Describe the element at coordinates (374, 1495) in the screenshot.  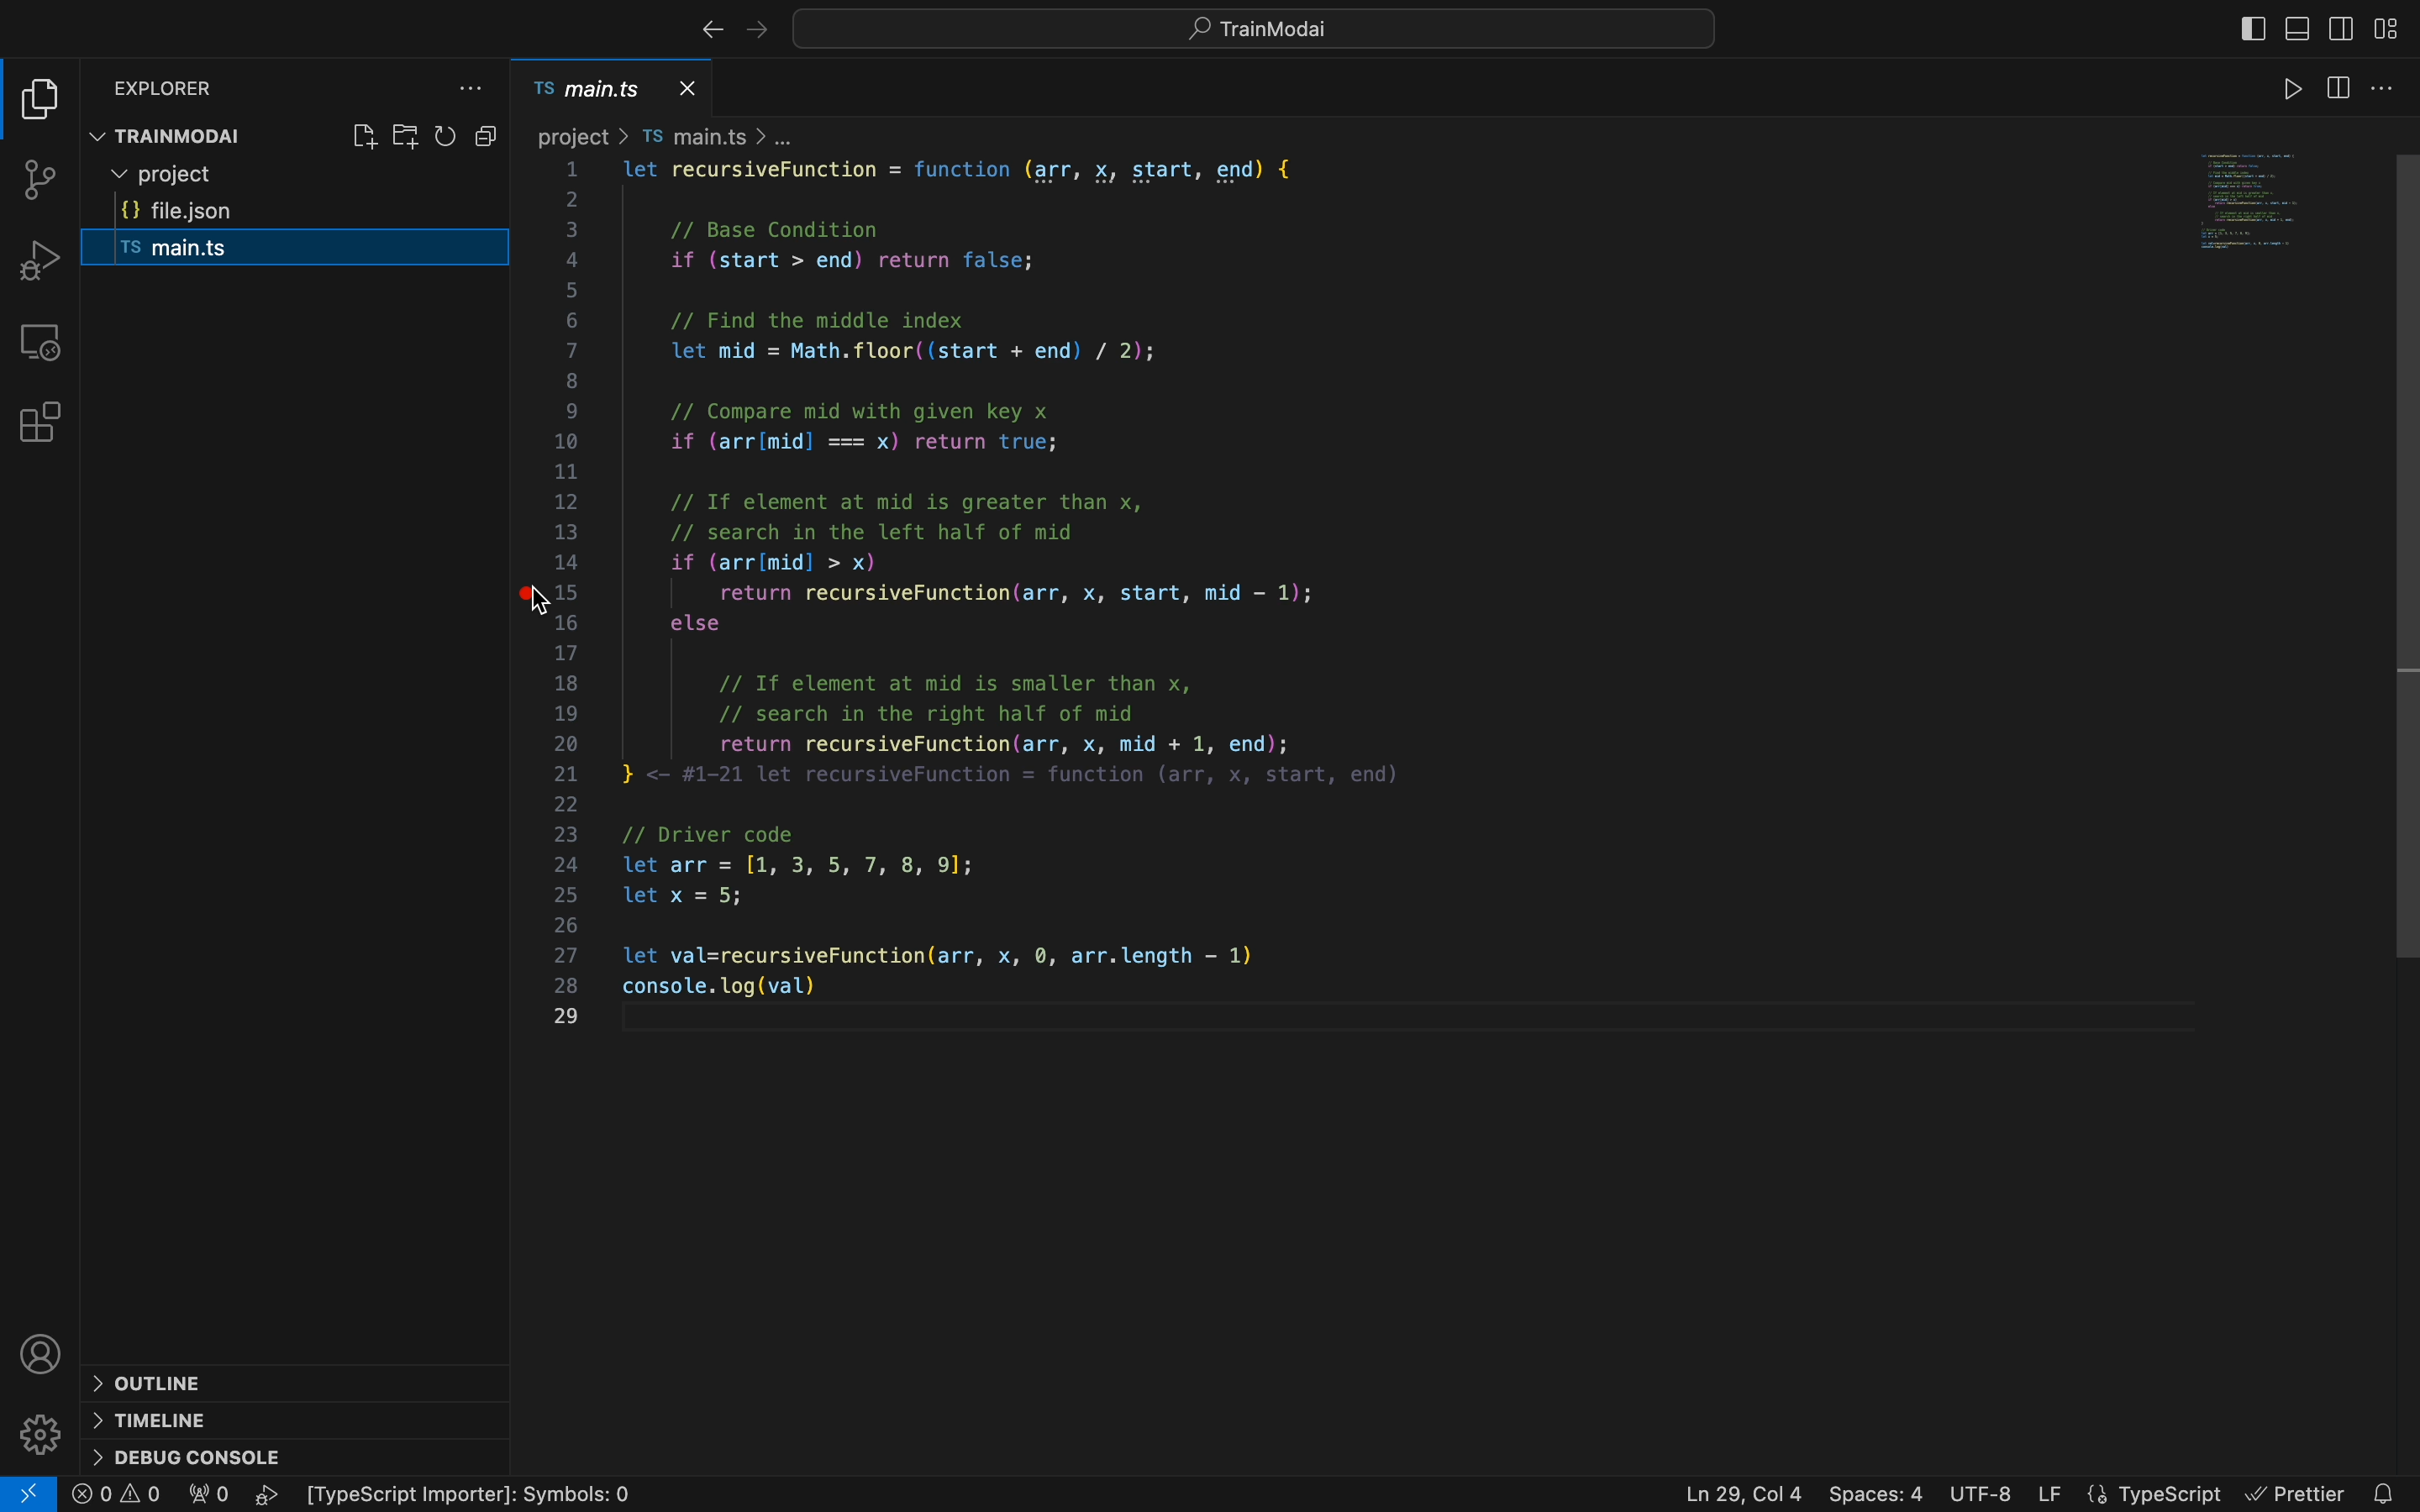
I see `error logs` at that location.